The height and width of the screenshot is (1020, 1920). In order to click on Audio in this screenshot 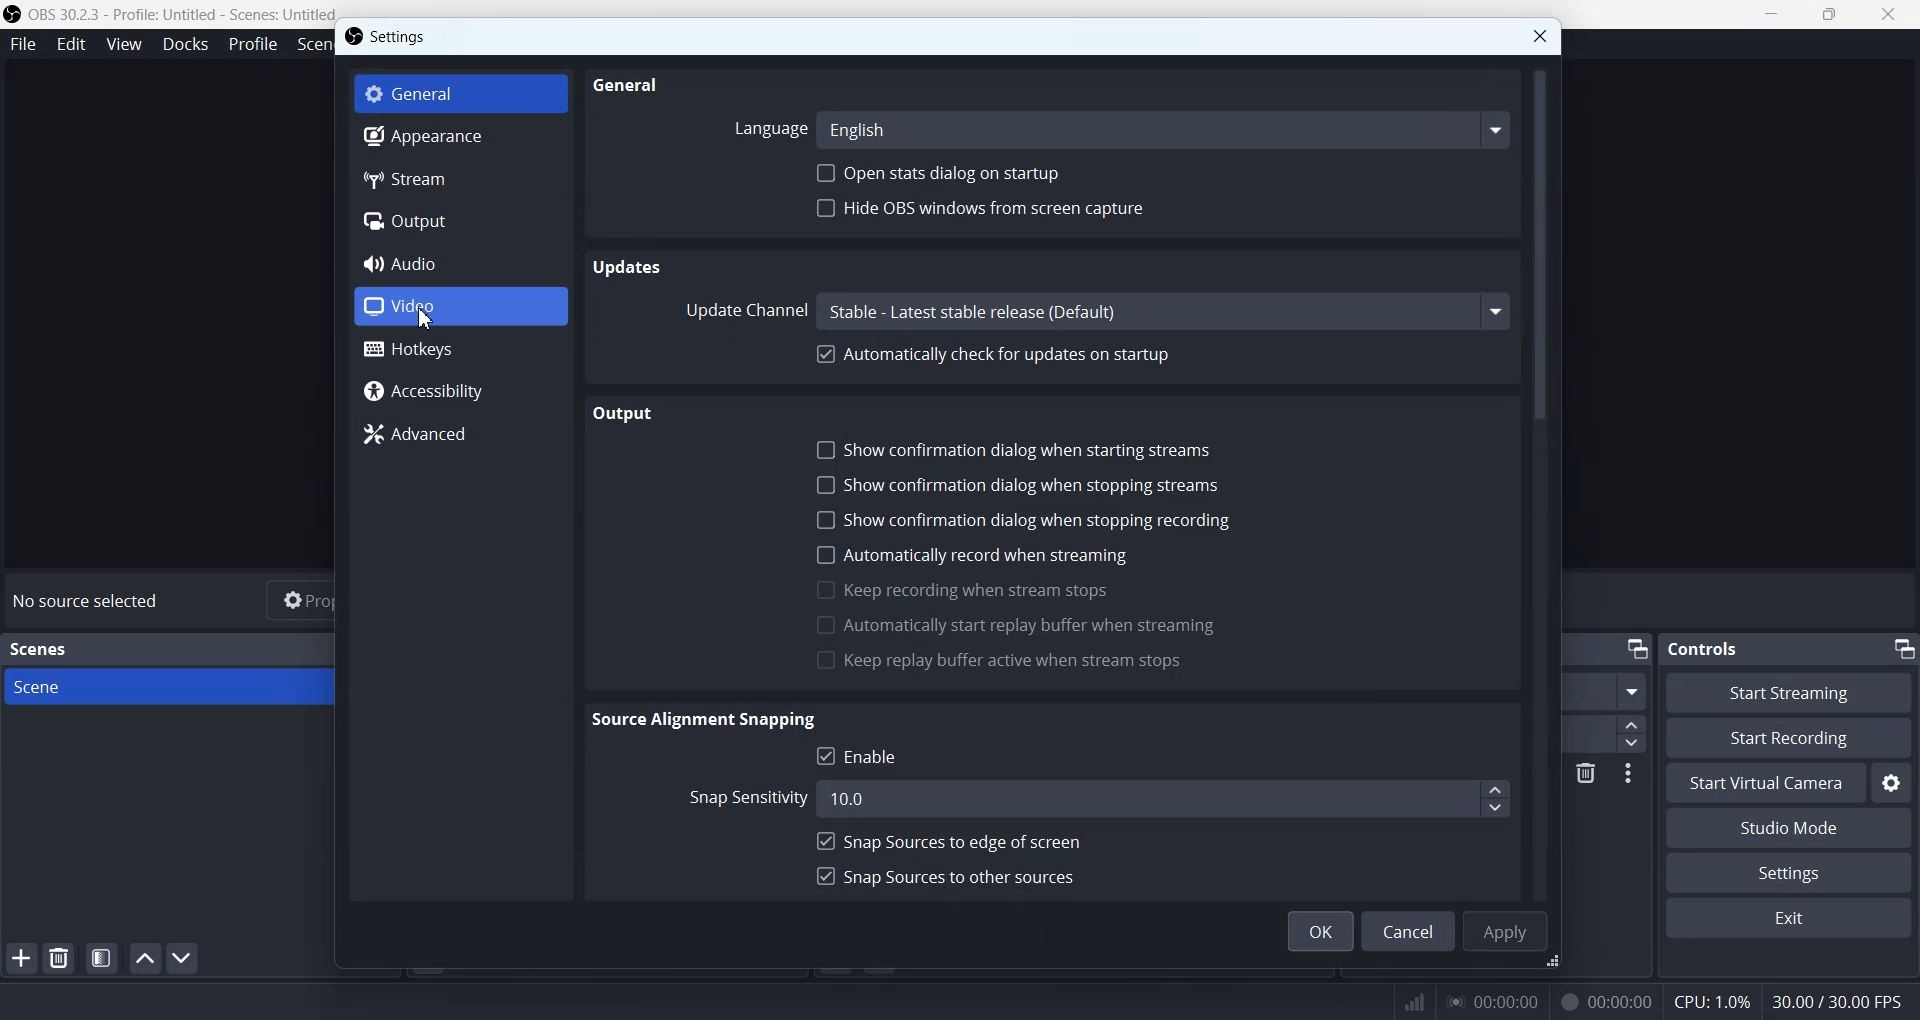, I will do `click(459, 264)`.